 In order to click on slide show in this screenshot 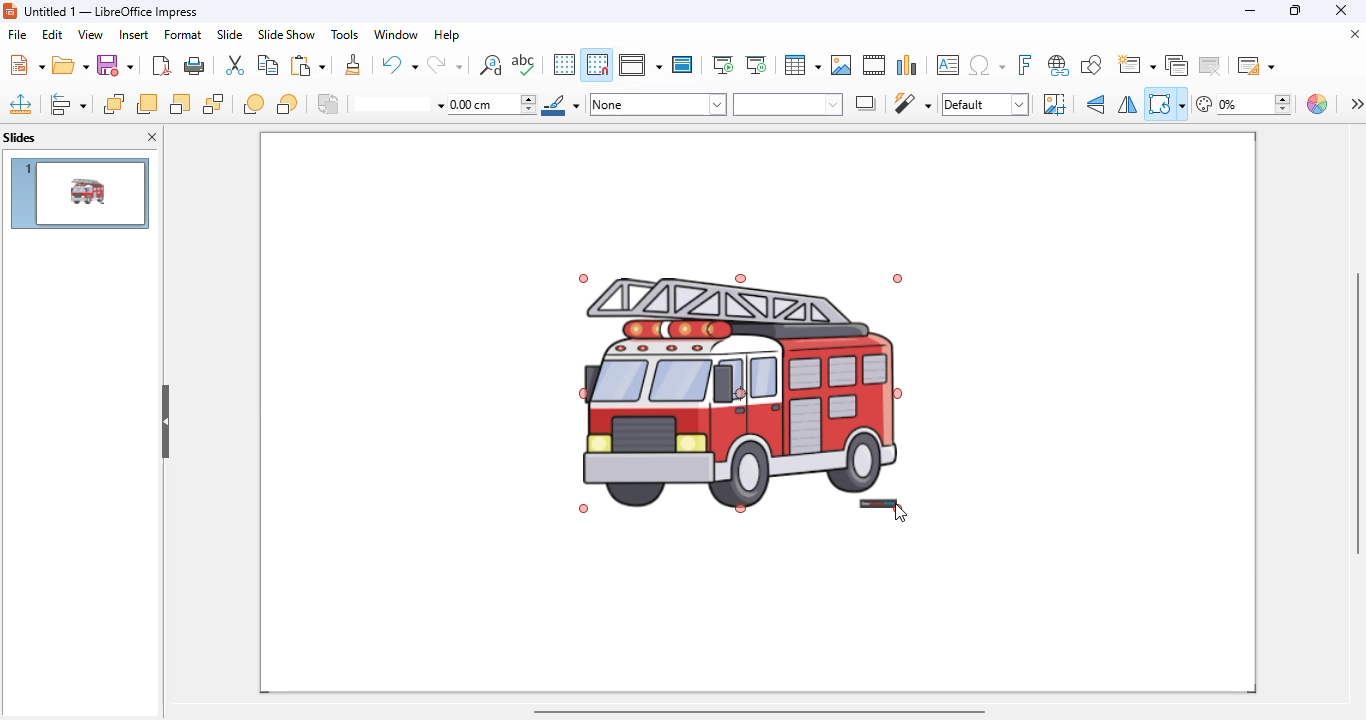, I will do `click(286, 34)`.